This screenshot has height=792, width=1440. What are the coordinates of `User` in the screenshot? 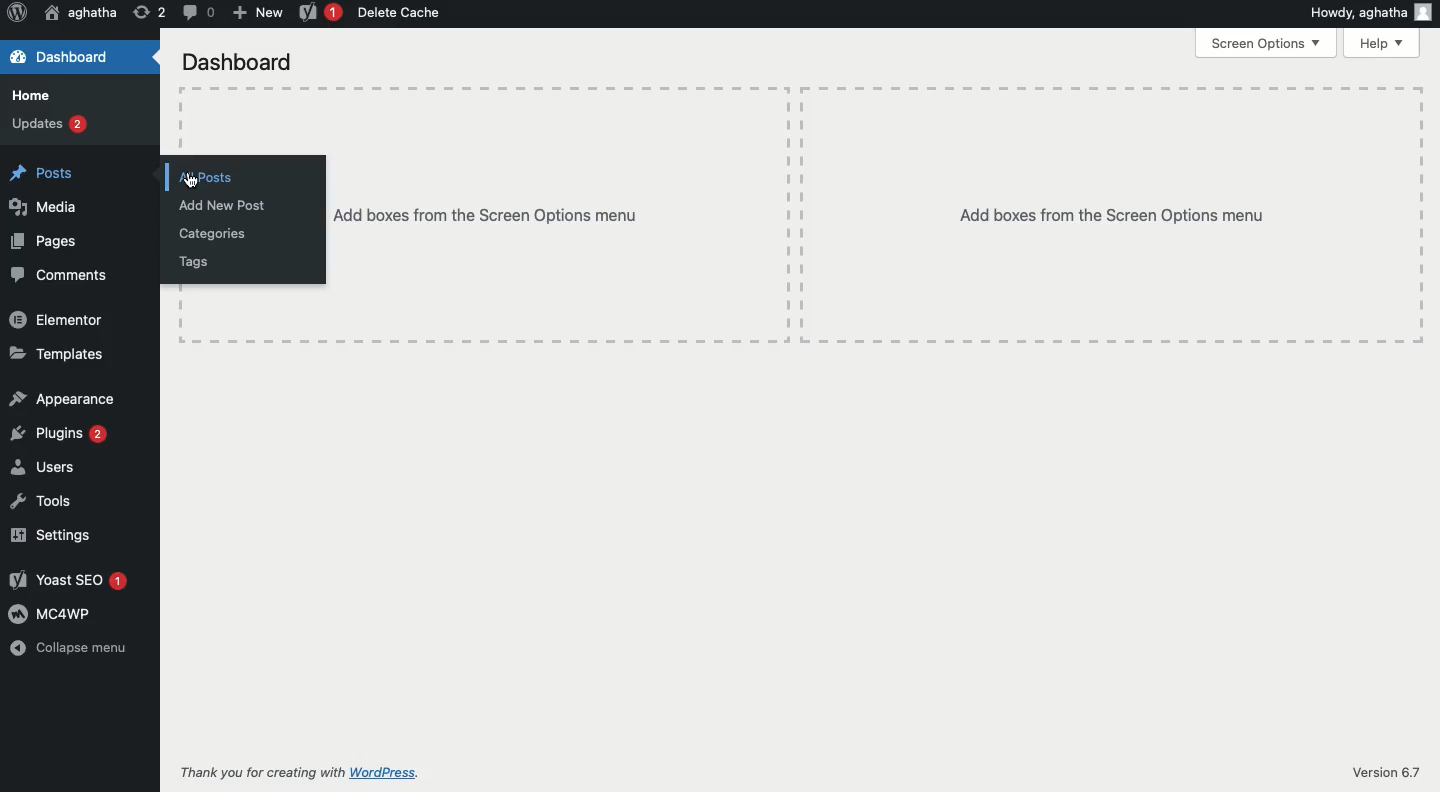 It's located at (79, 14).